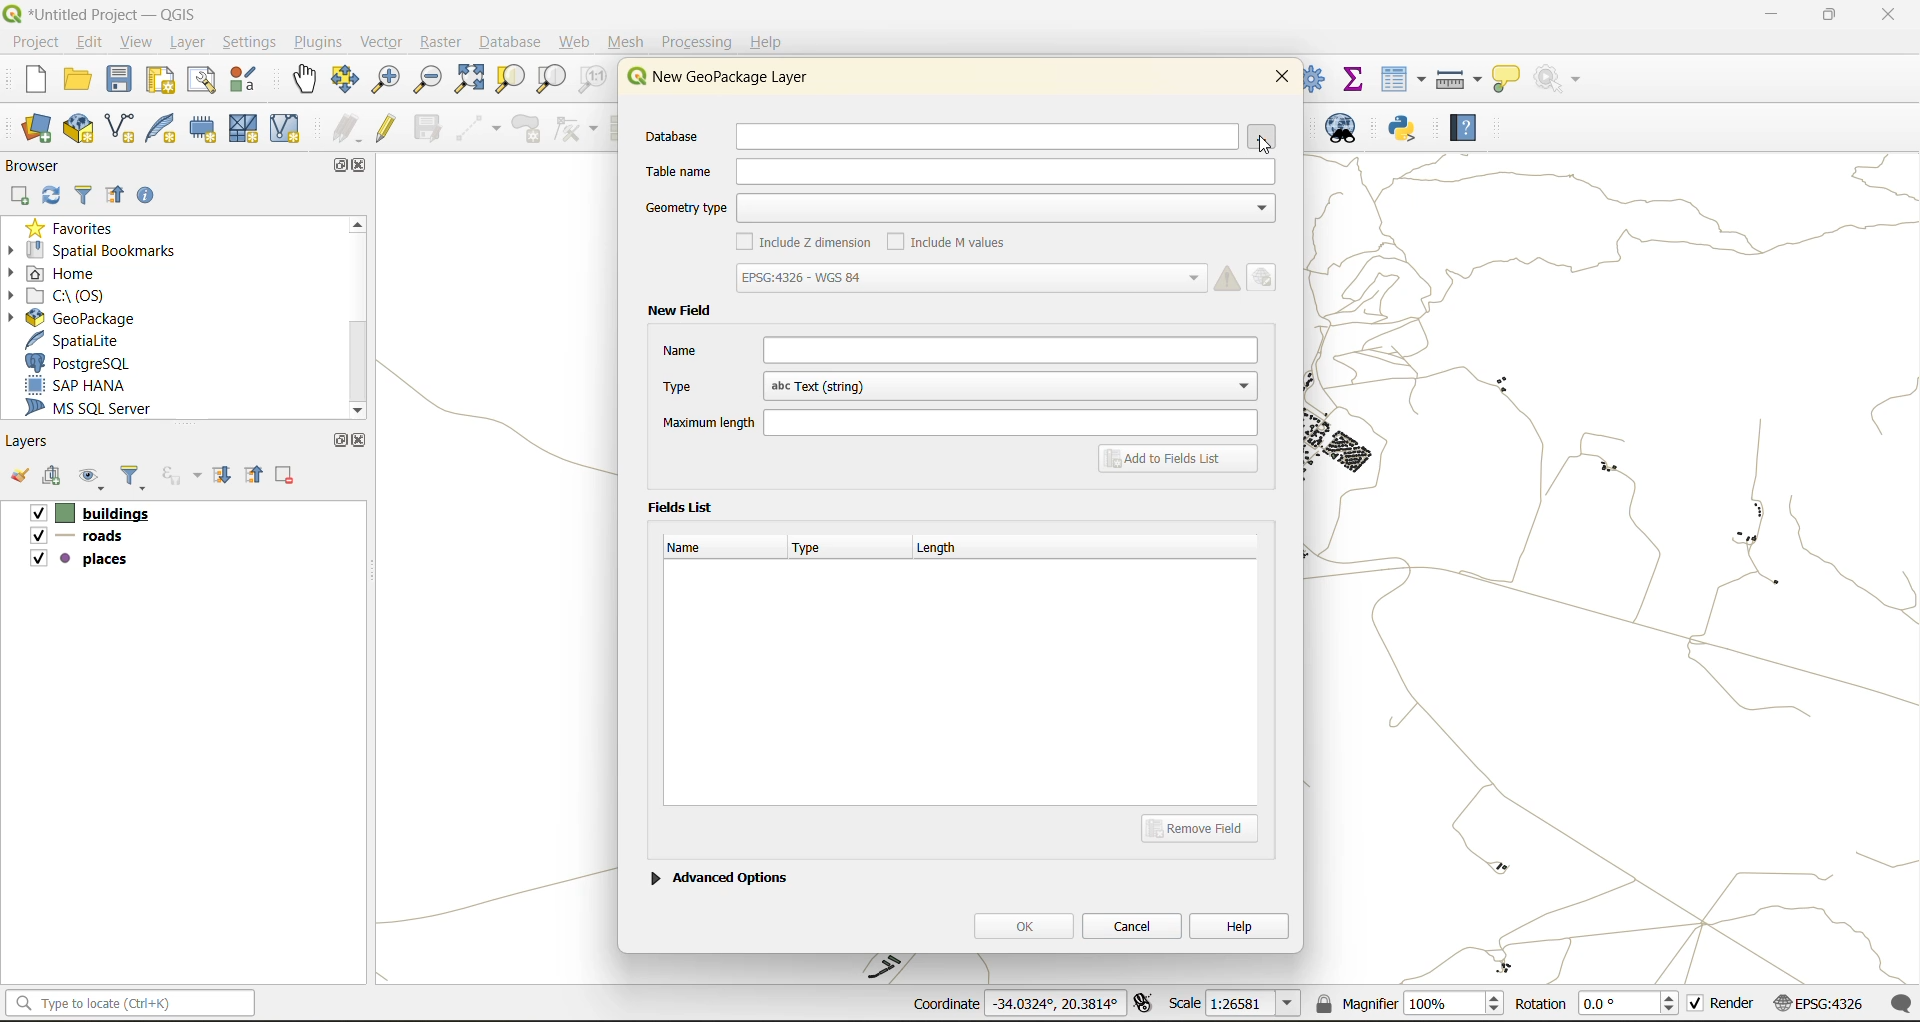  I want to click on render, so click(1723, 1007).